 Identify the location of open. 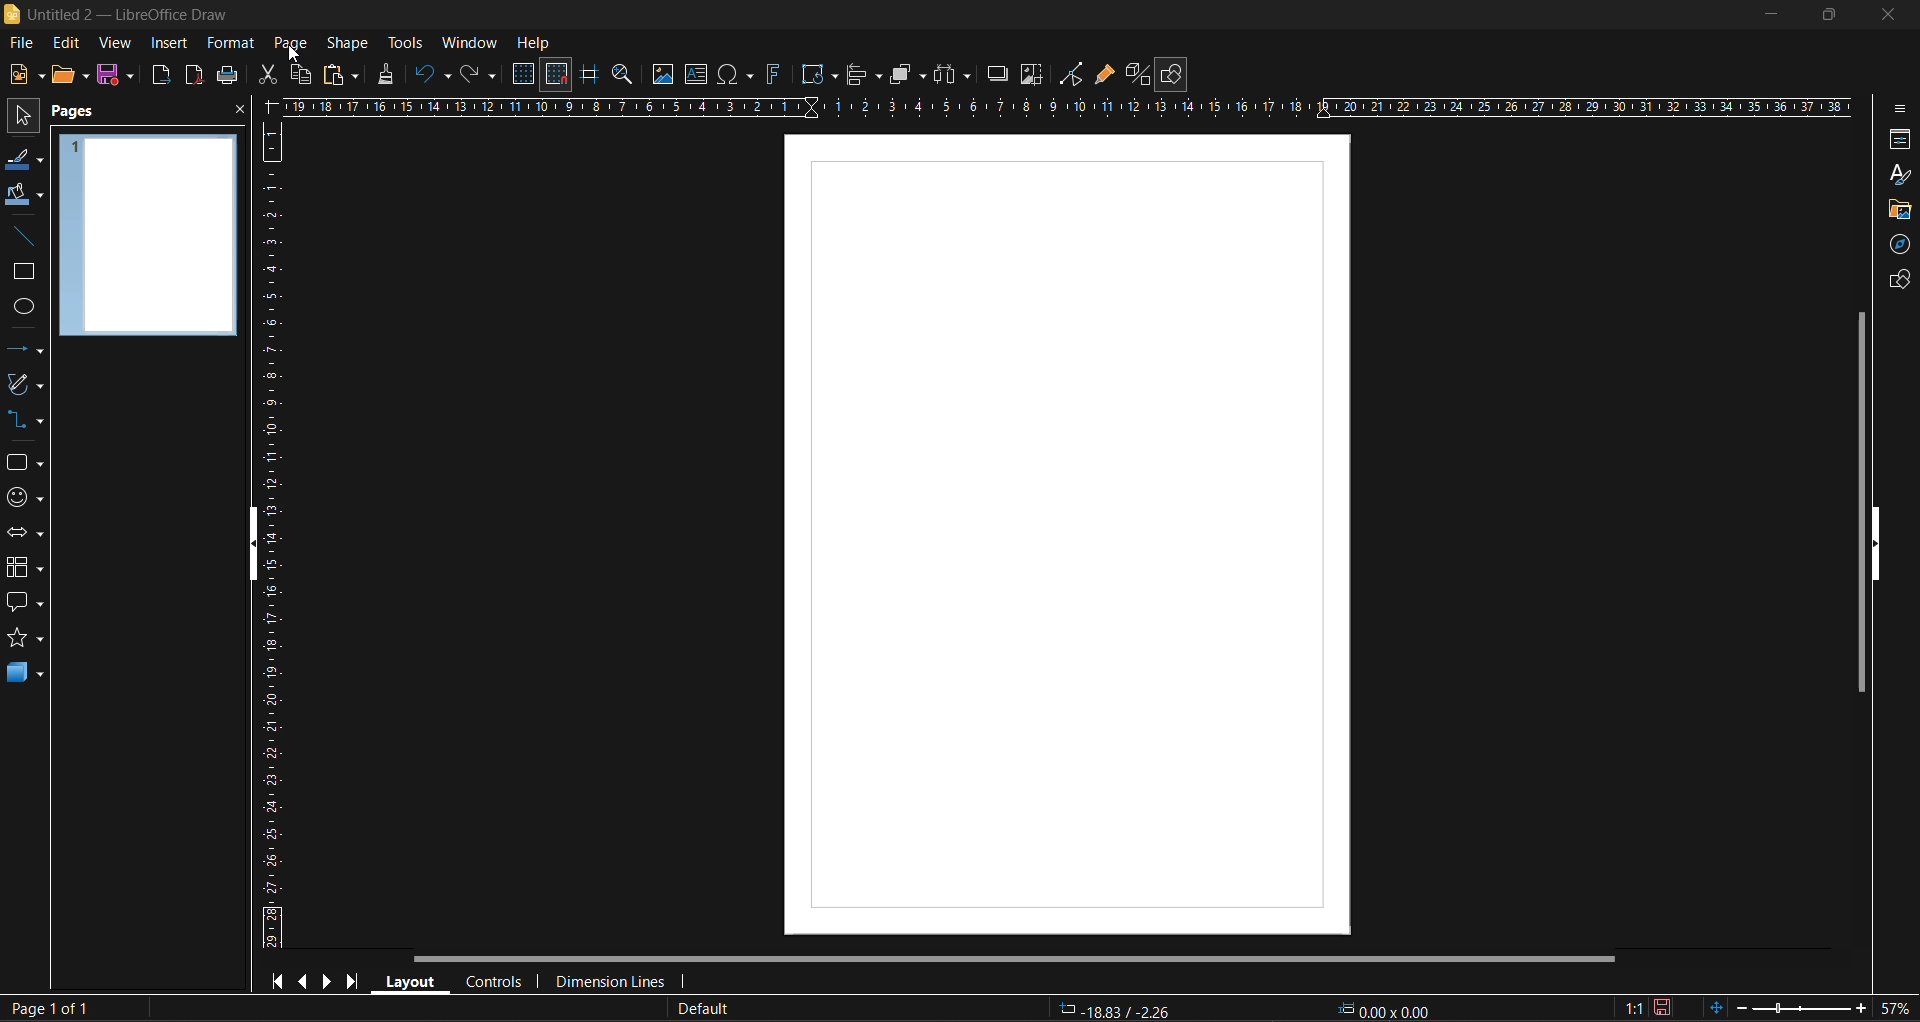
(67, 76).